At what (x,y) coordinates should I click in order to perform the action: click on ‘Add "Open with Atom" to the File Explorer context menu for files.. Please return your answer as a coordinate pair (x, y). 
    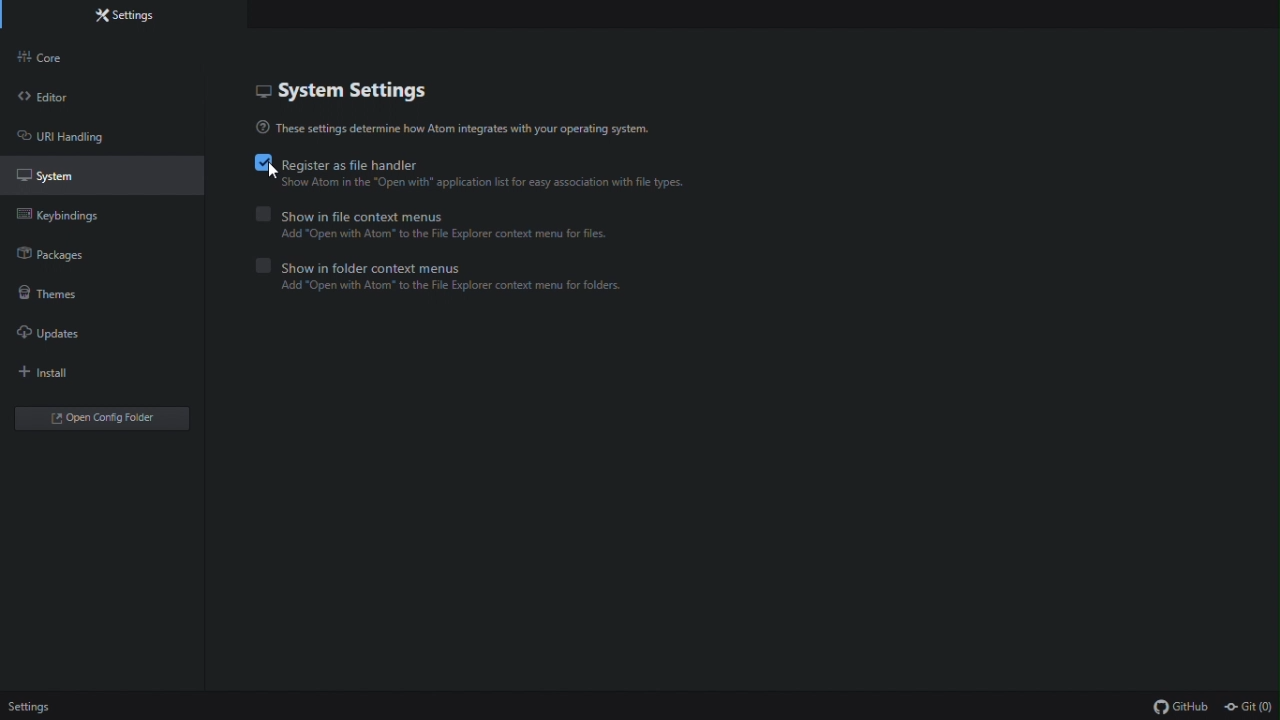
    Looking at the image, I should click on (457, 236).